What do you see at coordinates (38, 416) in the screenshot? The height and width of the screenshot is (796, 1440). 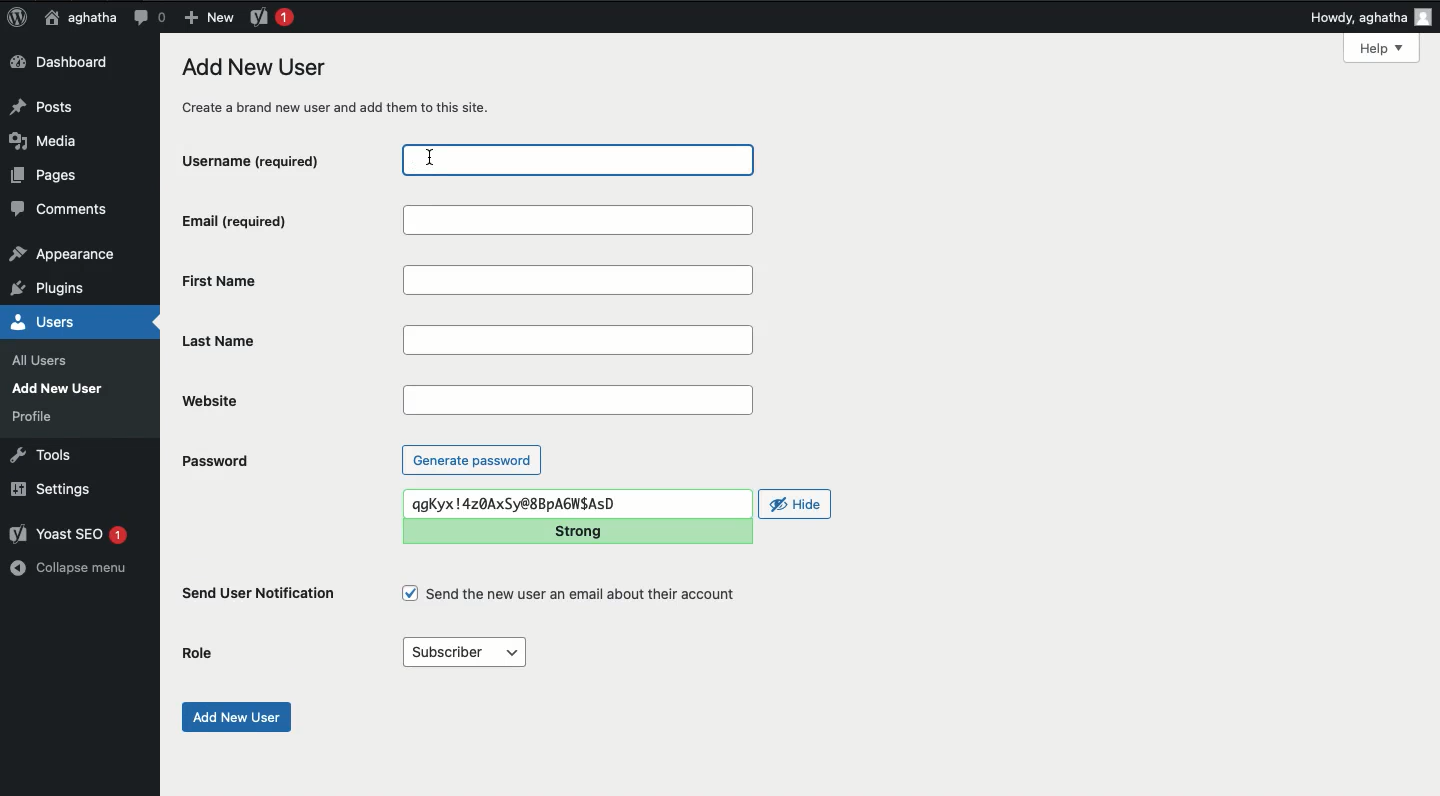 I see `profile` at bounding box center [38, 416].